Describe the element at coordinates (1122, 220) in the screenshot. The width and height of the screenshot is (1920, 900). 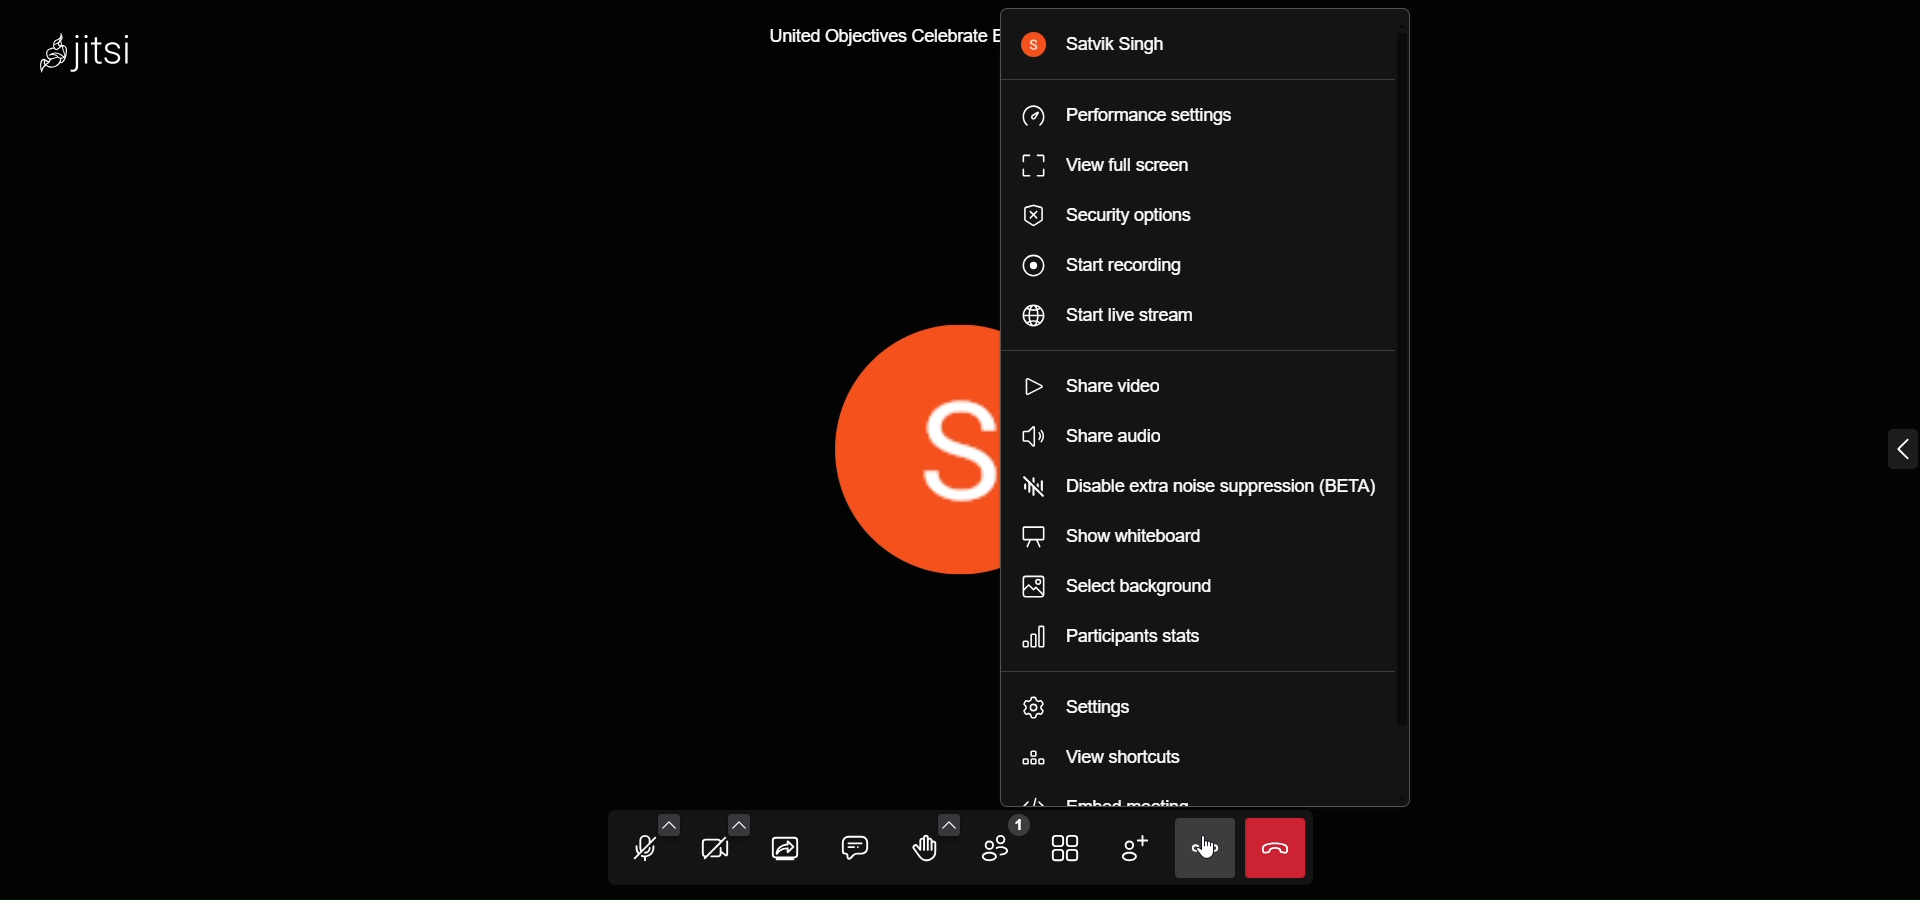
I see `security option` at that location.